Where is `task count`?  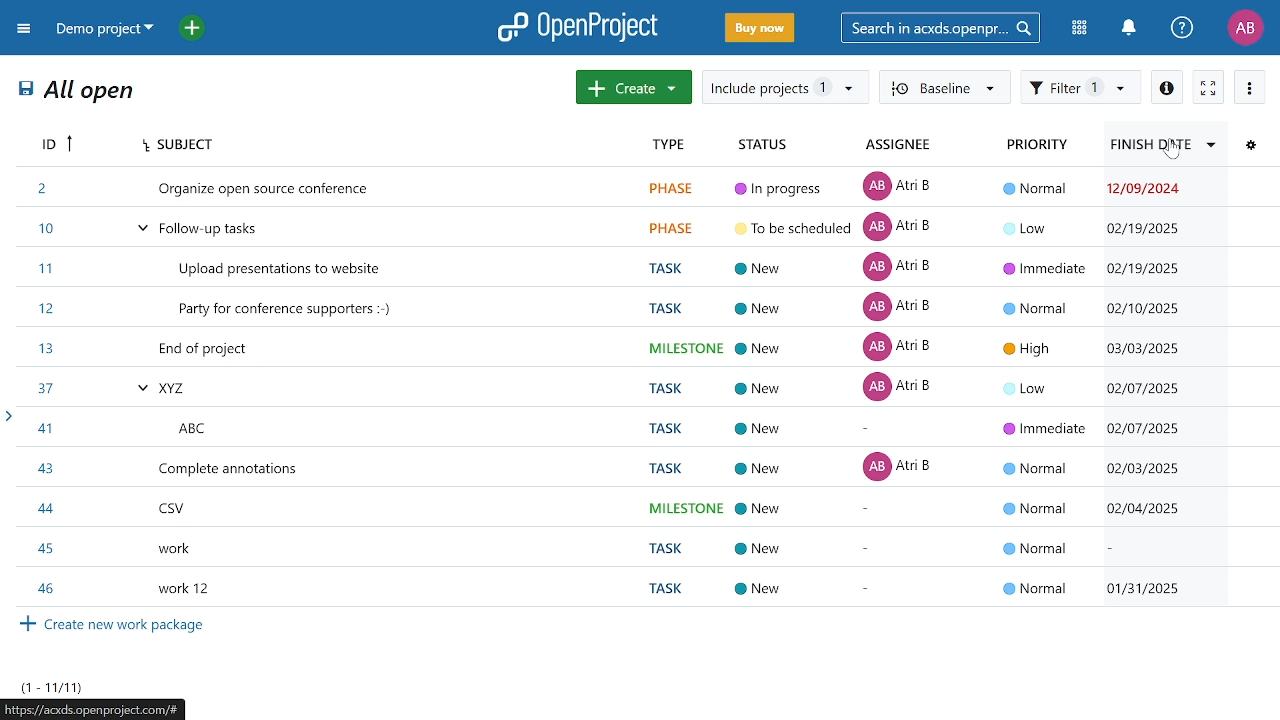
task count is located at coordinates (66, 685).